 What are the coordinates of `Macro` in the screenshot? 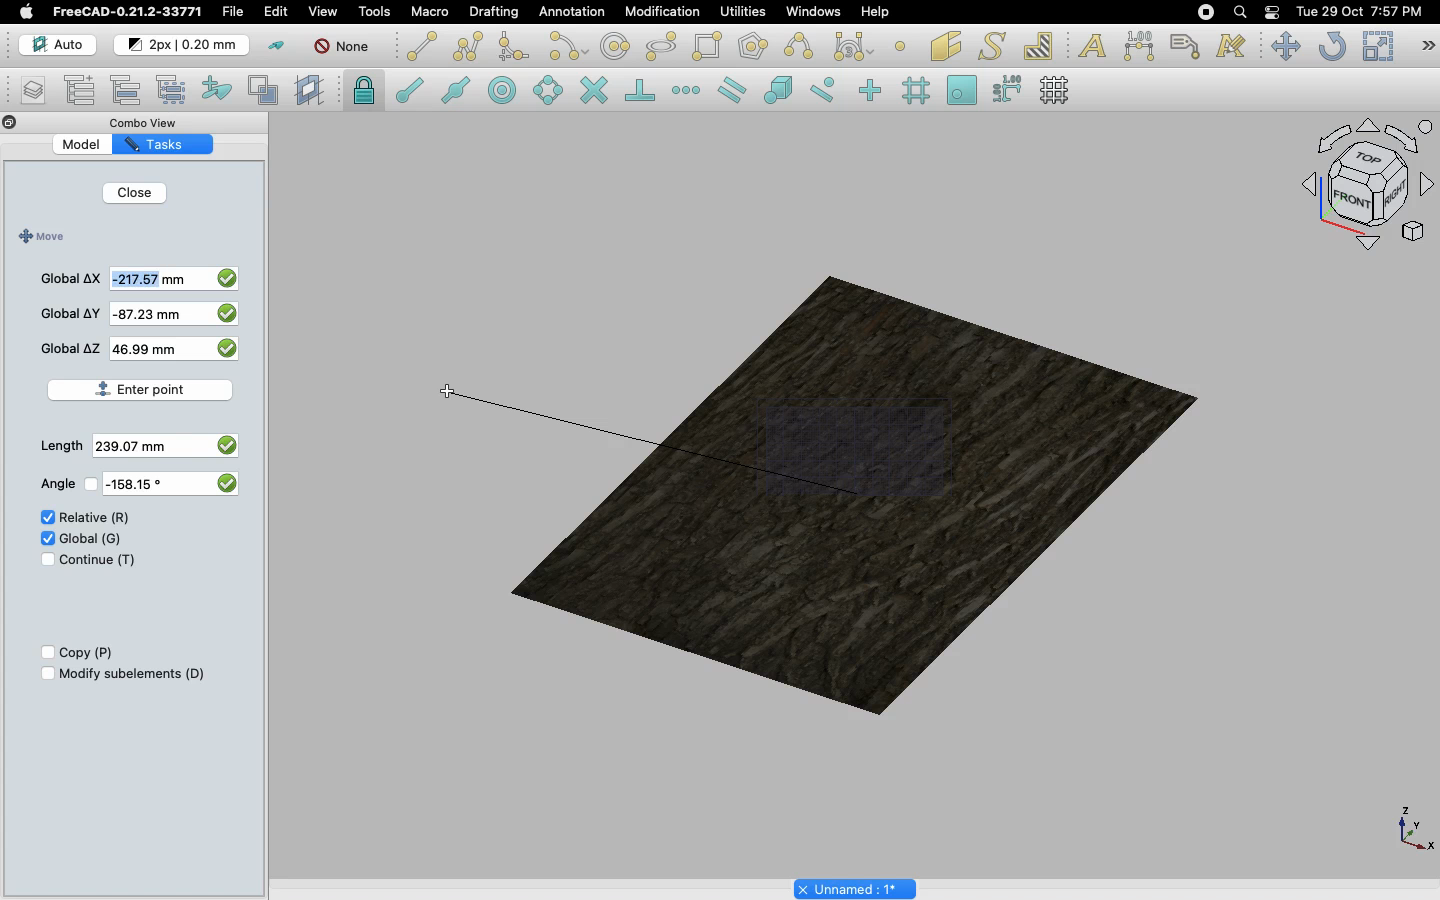 It's located at (431, 12).